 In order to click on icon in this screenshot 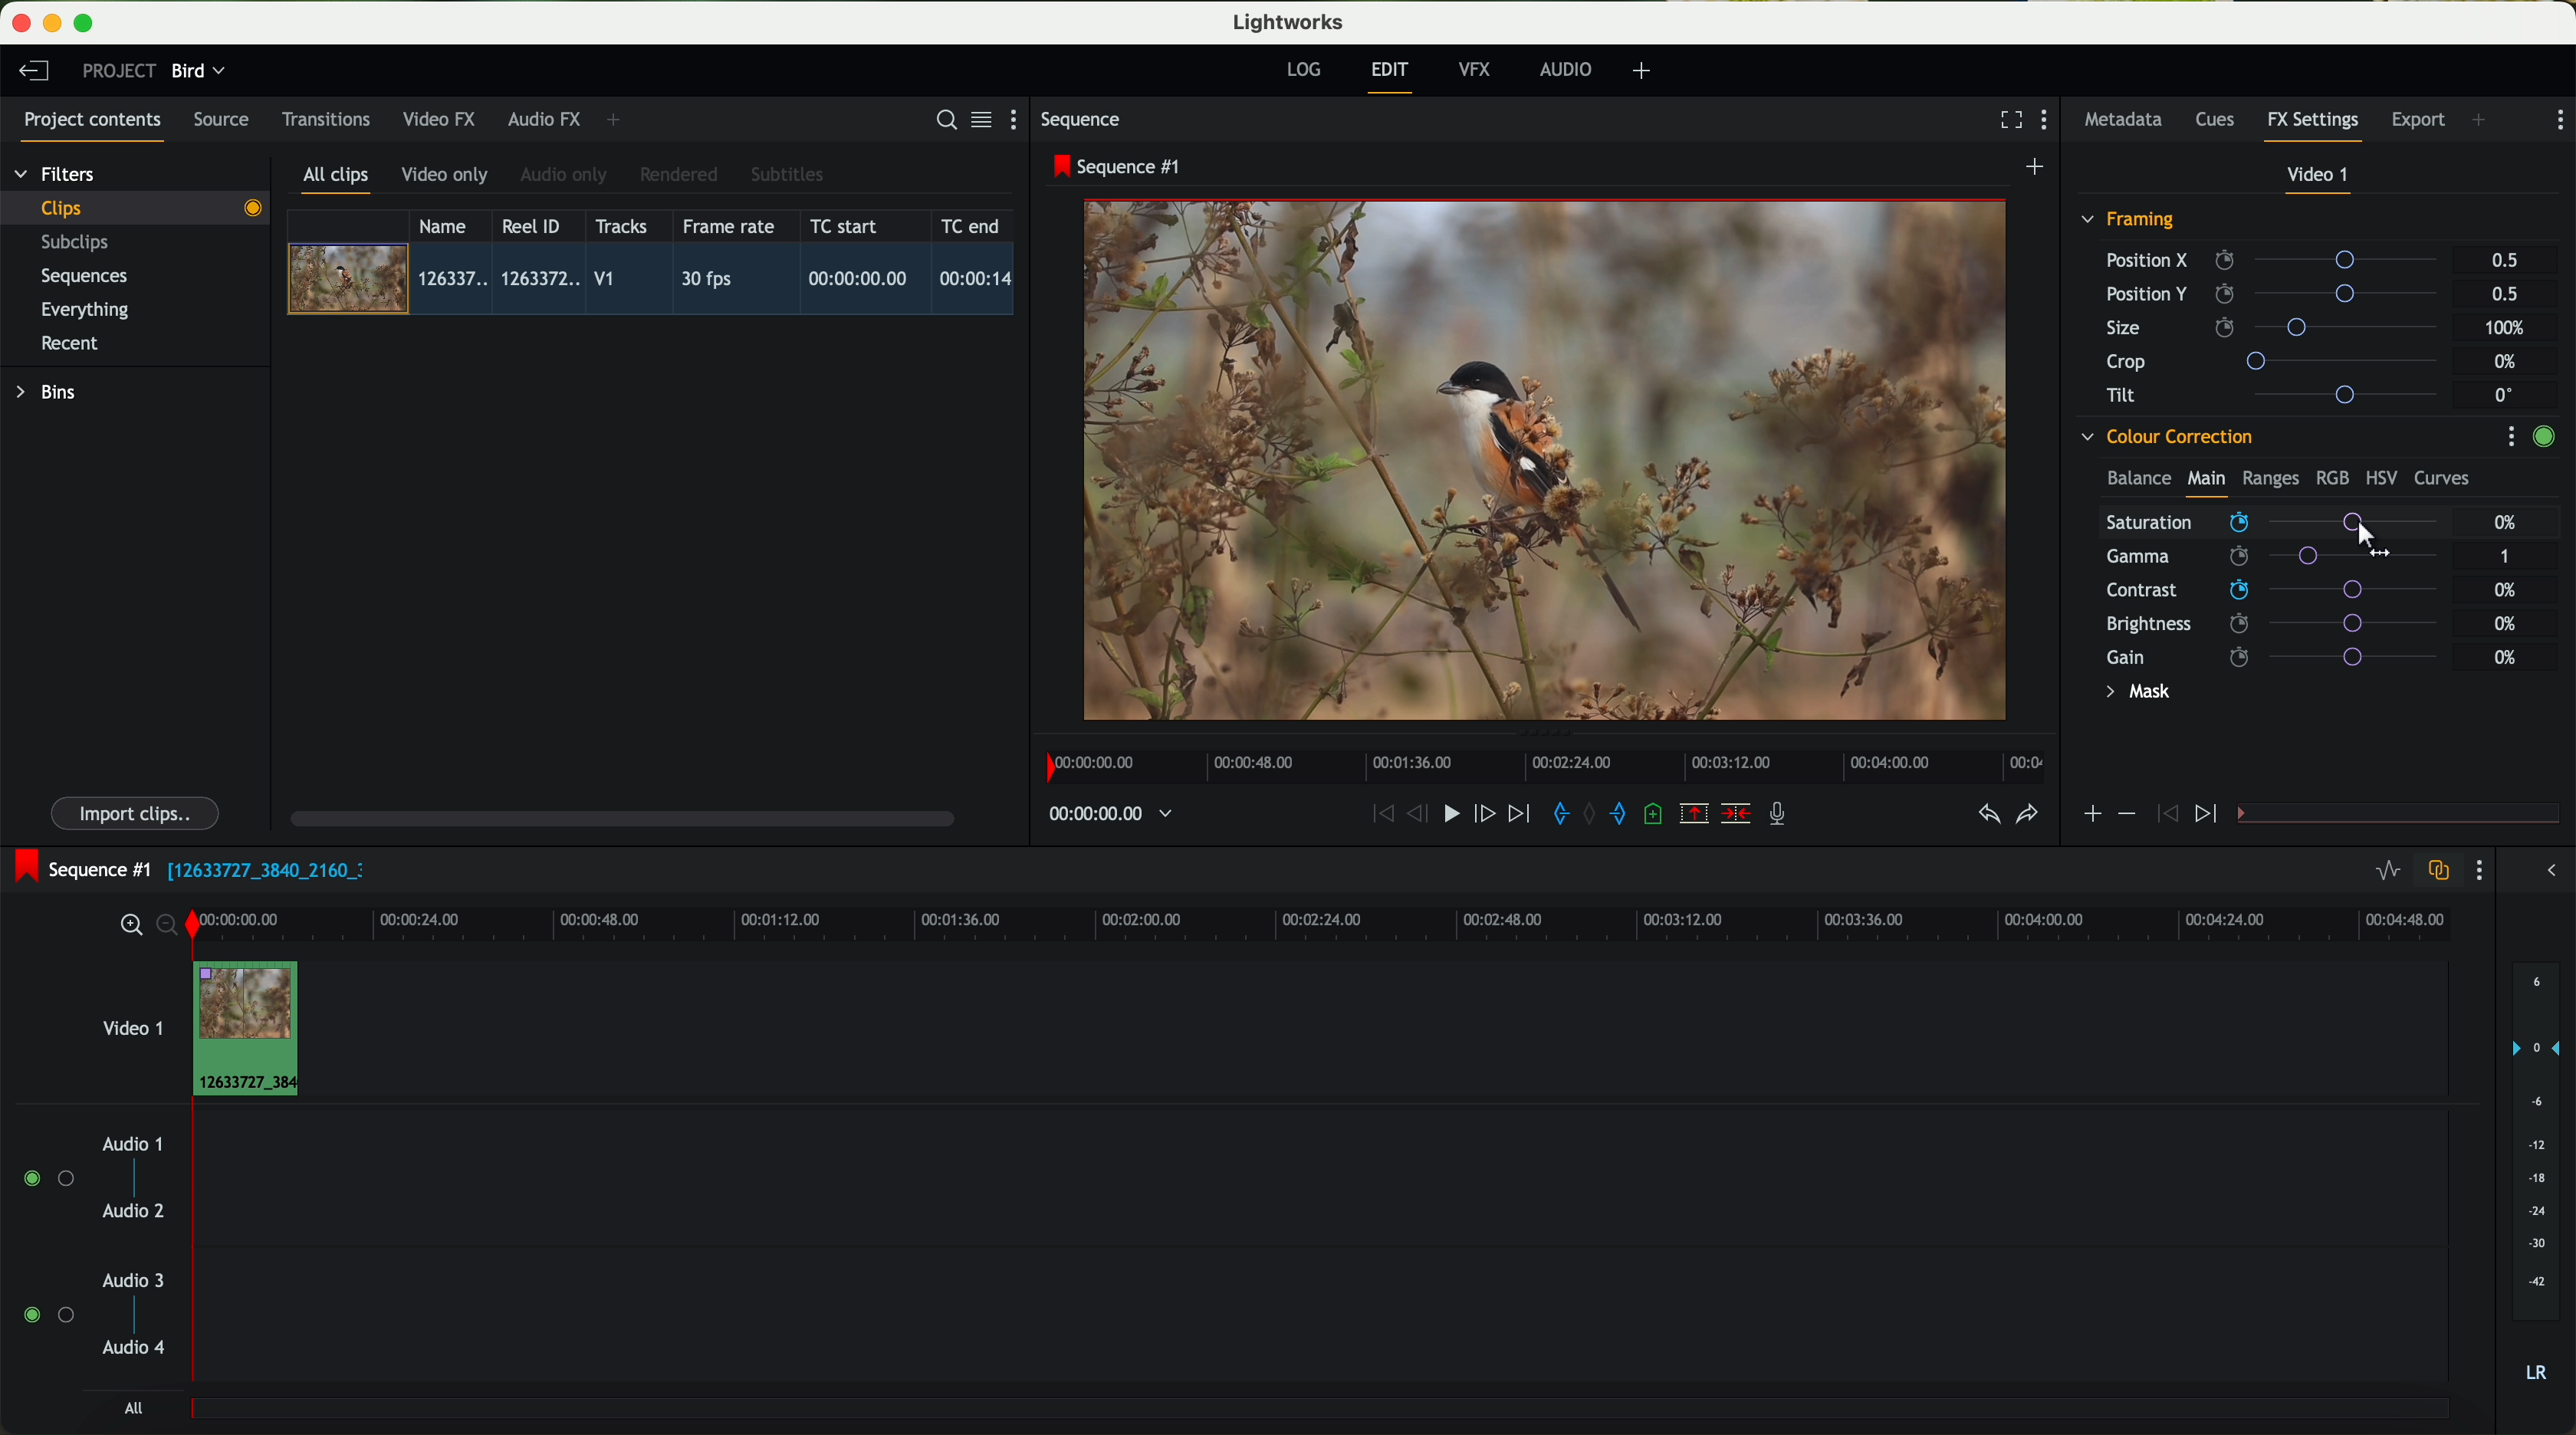, I will do `click(2164, 815)`.